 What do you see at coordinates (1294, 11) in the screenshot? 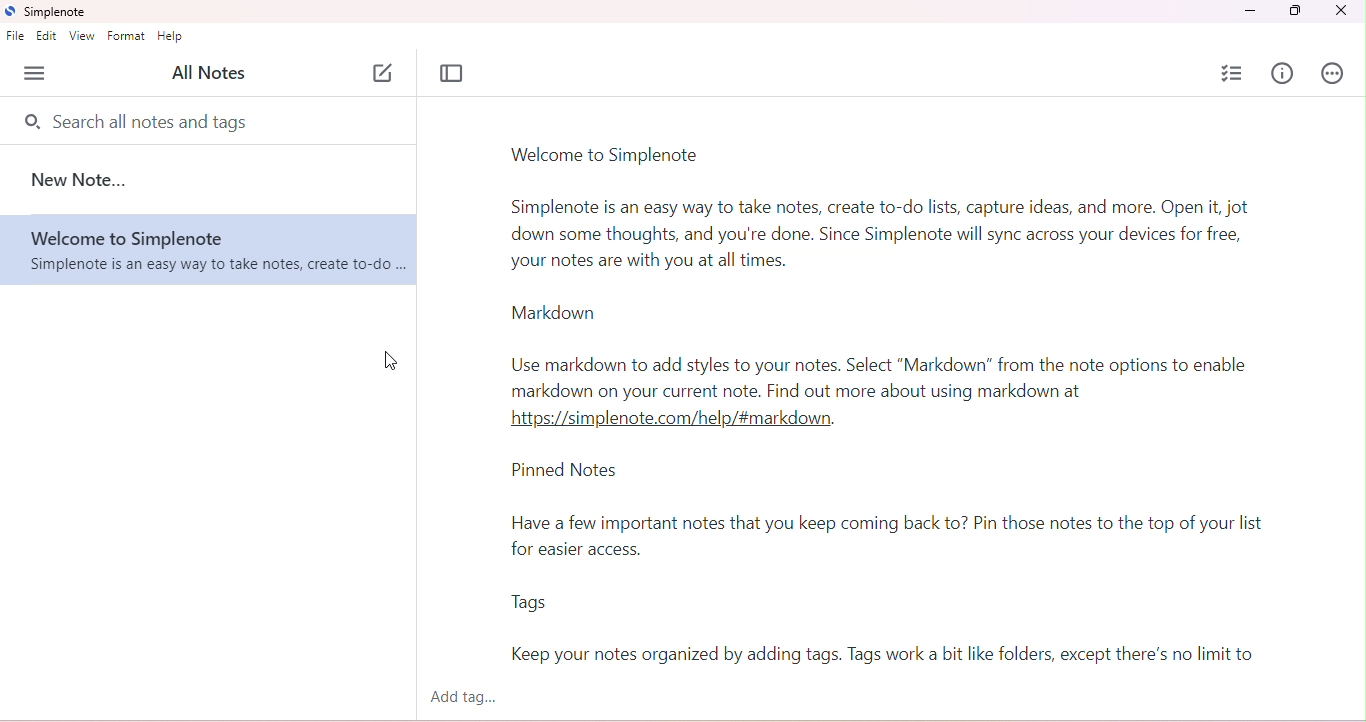
I see `maximize` at bounding box center [1294, 11].